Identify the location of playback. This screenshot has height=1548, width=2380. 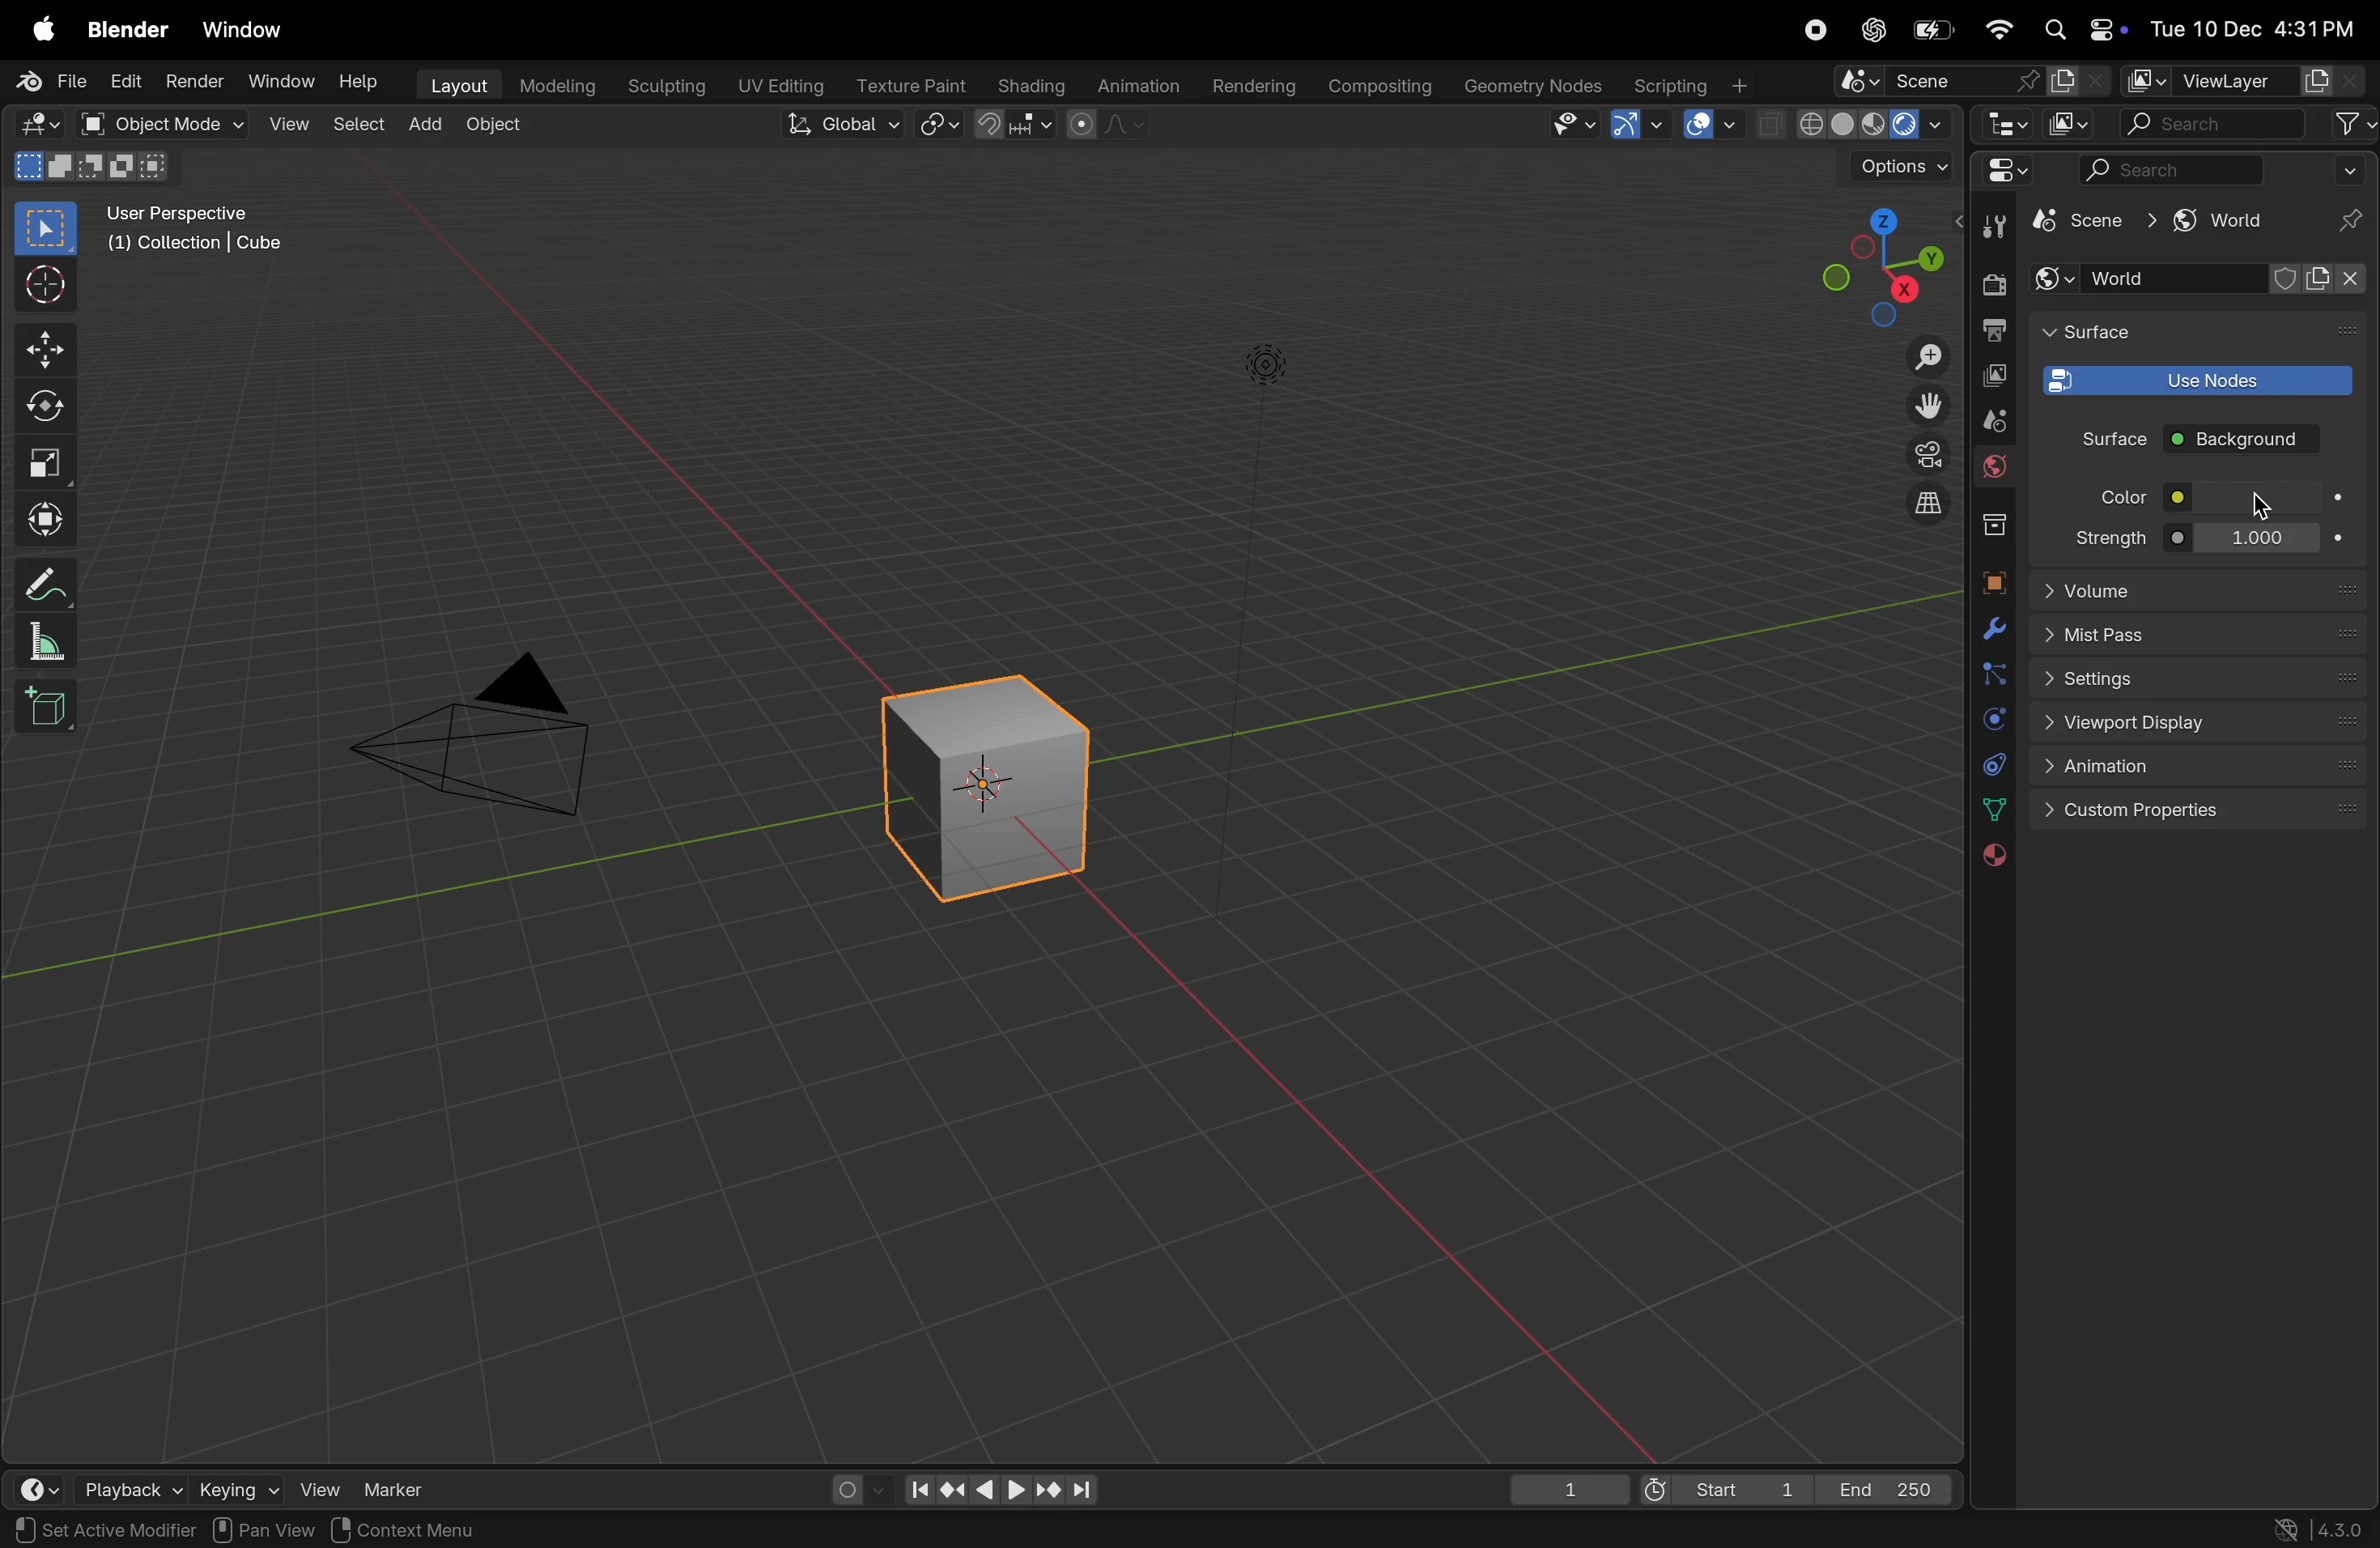
(124, 1485).